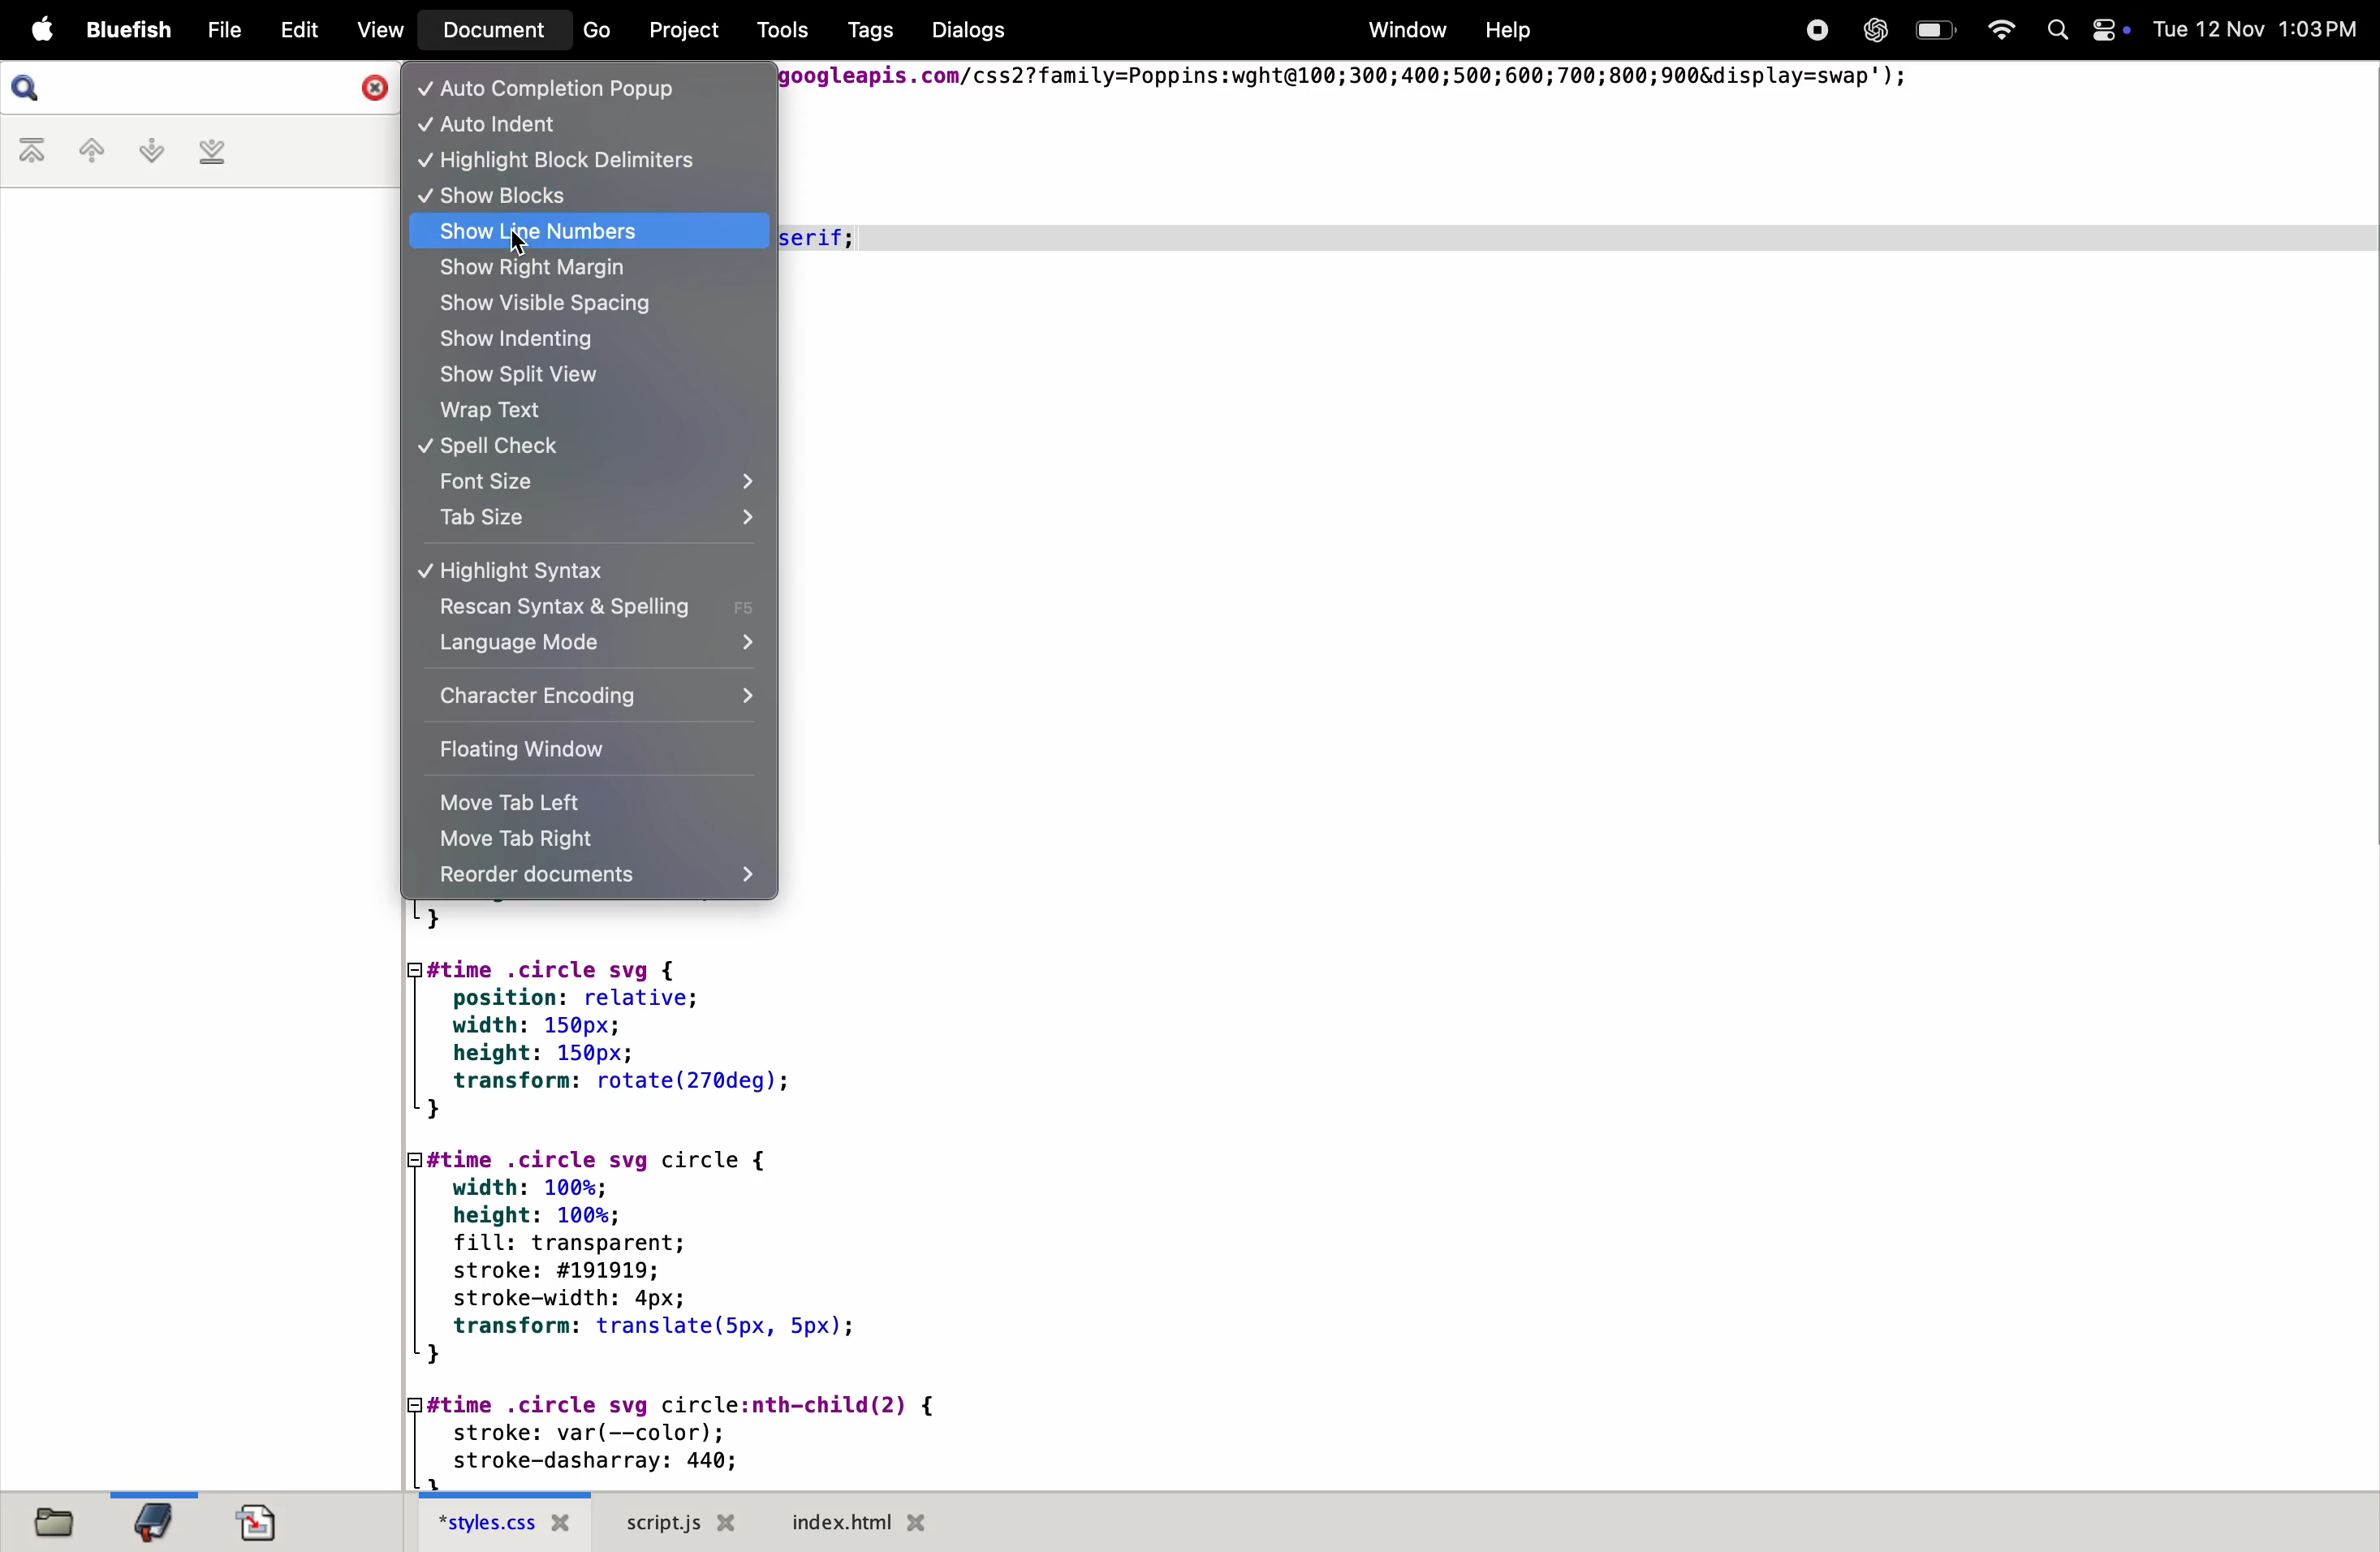 The width and height of the screenshot is (2380, 1552). What do you see at coordinates (585, 483) in the screenshot?
I see `font size` at bounding box center [585, 483].